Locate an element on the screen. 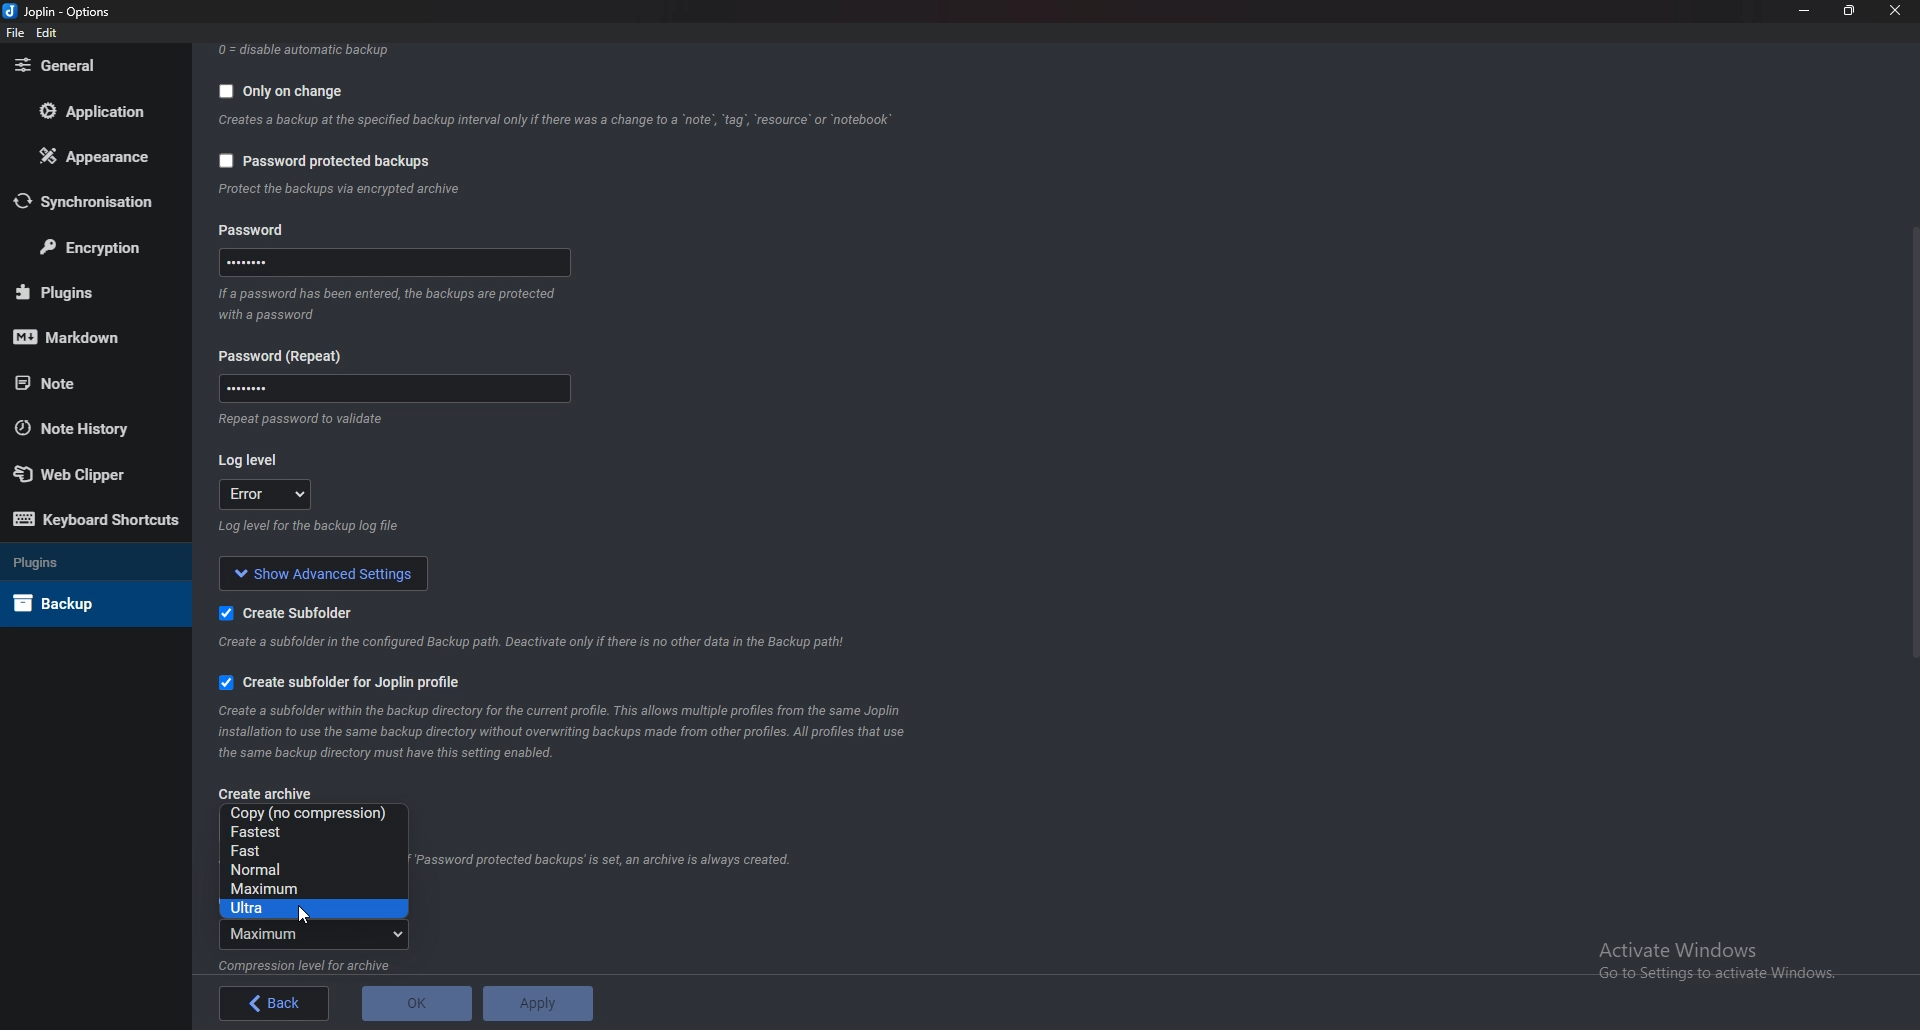  Info is located at coordinates (304, 422).